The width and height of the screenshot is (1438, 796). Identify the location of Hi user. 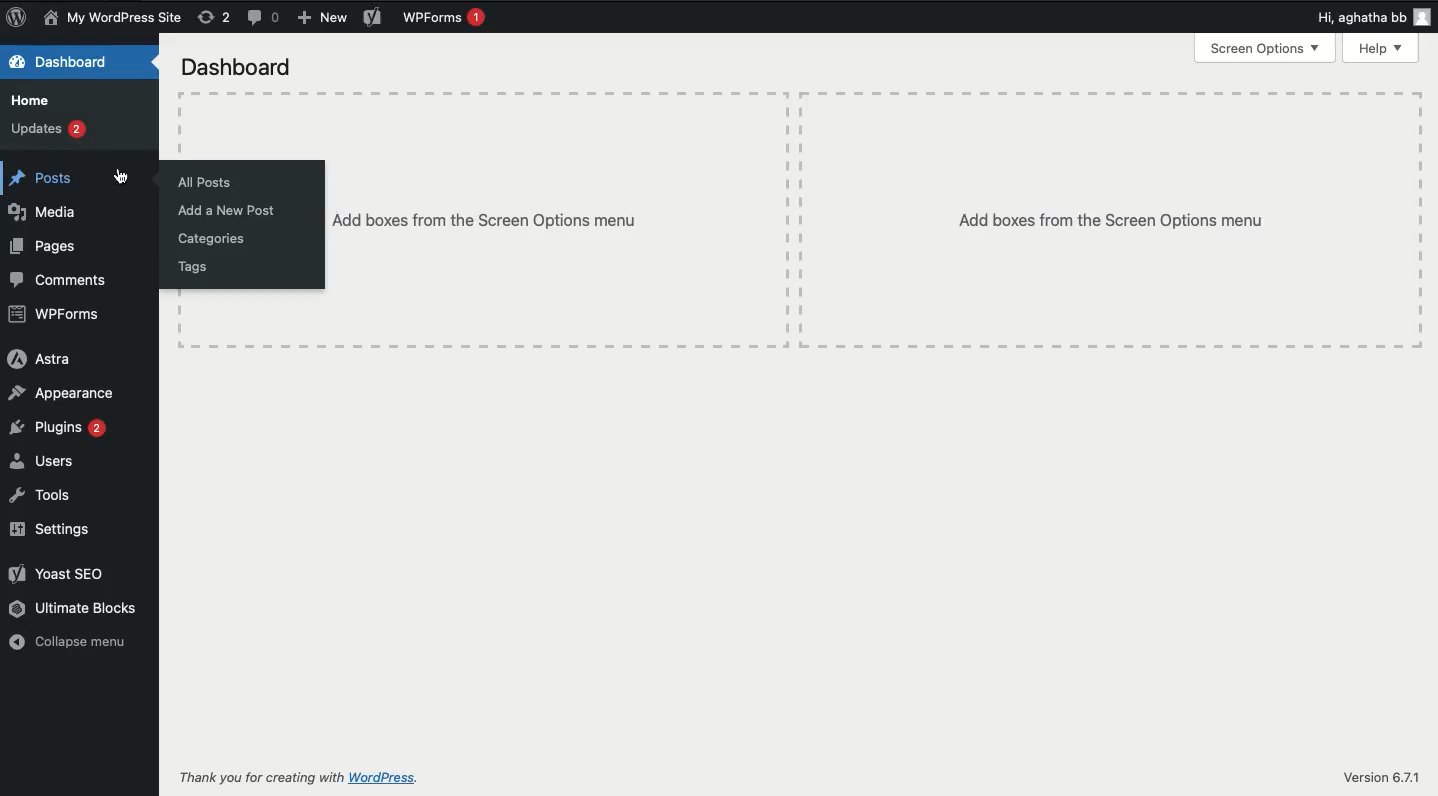
(1373, 17).